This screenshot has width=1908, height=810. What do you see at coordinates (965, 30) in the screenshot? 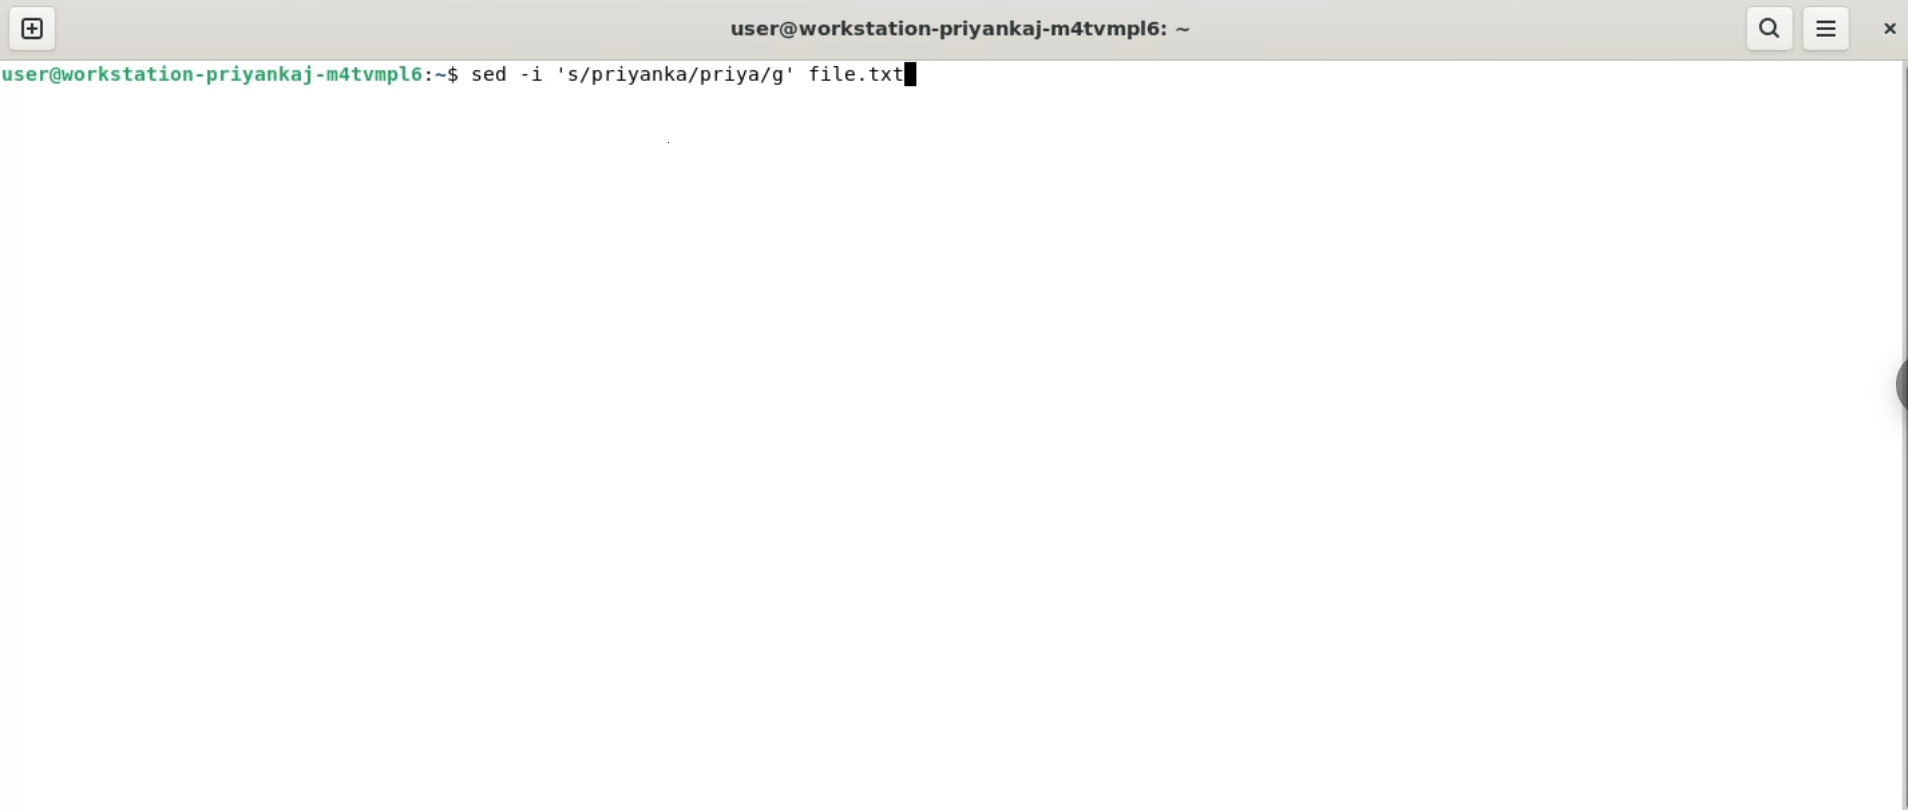
I see `user@workstation-priyankaj-m4tvmplé: ~` at bounding box center [965, 30].